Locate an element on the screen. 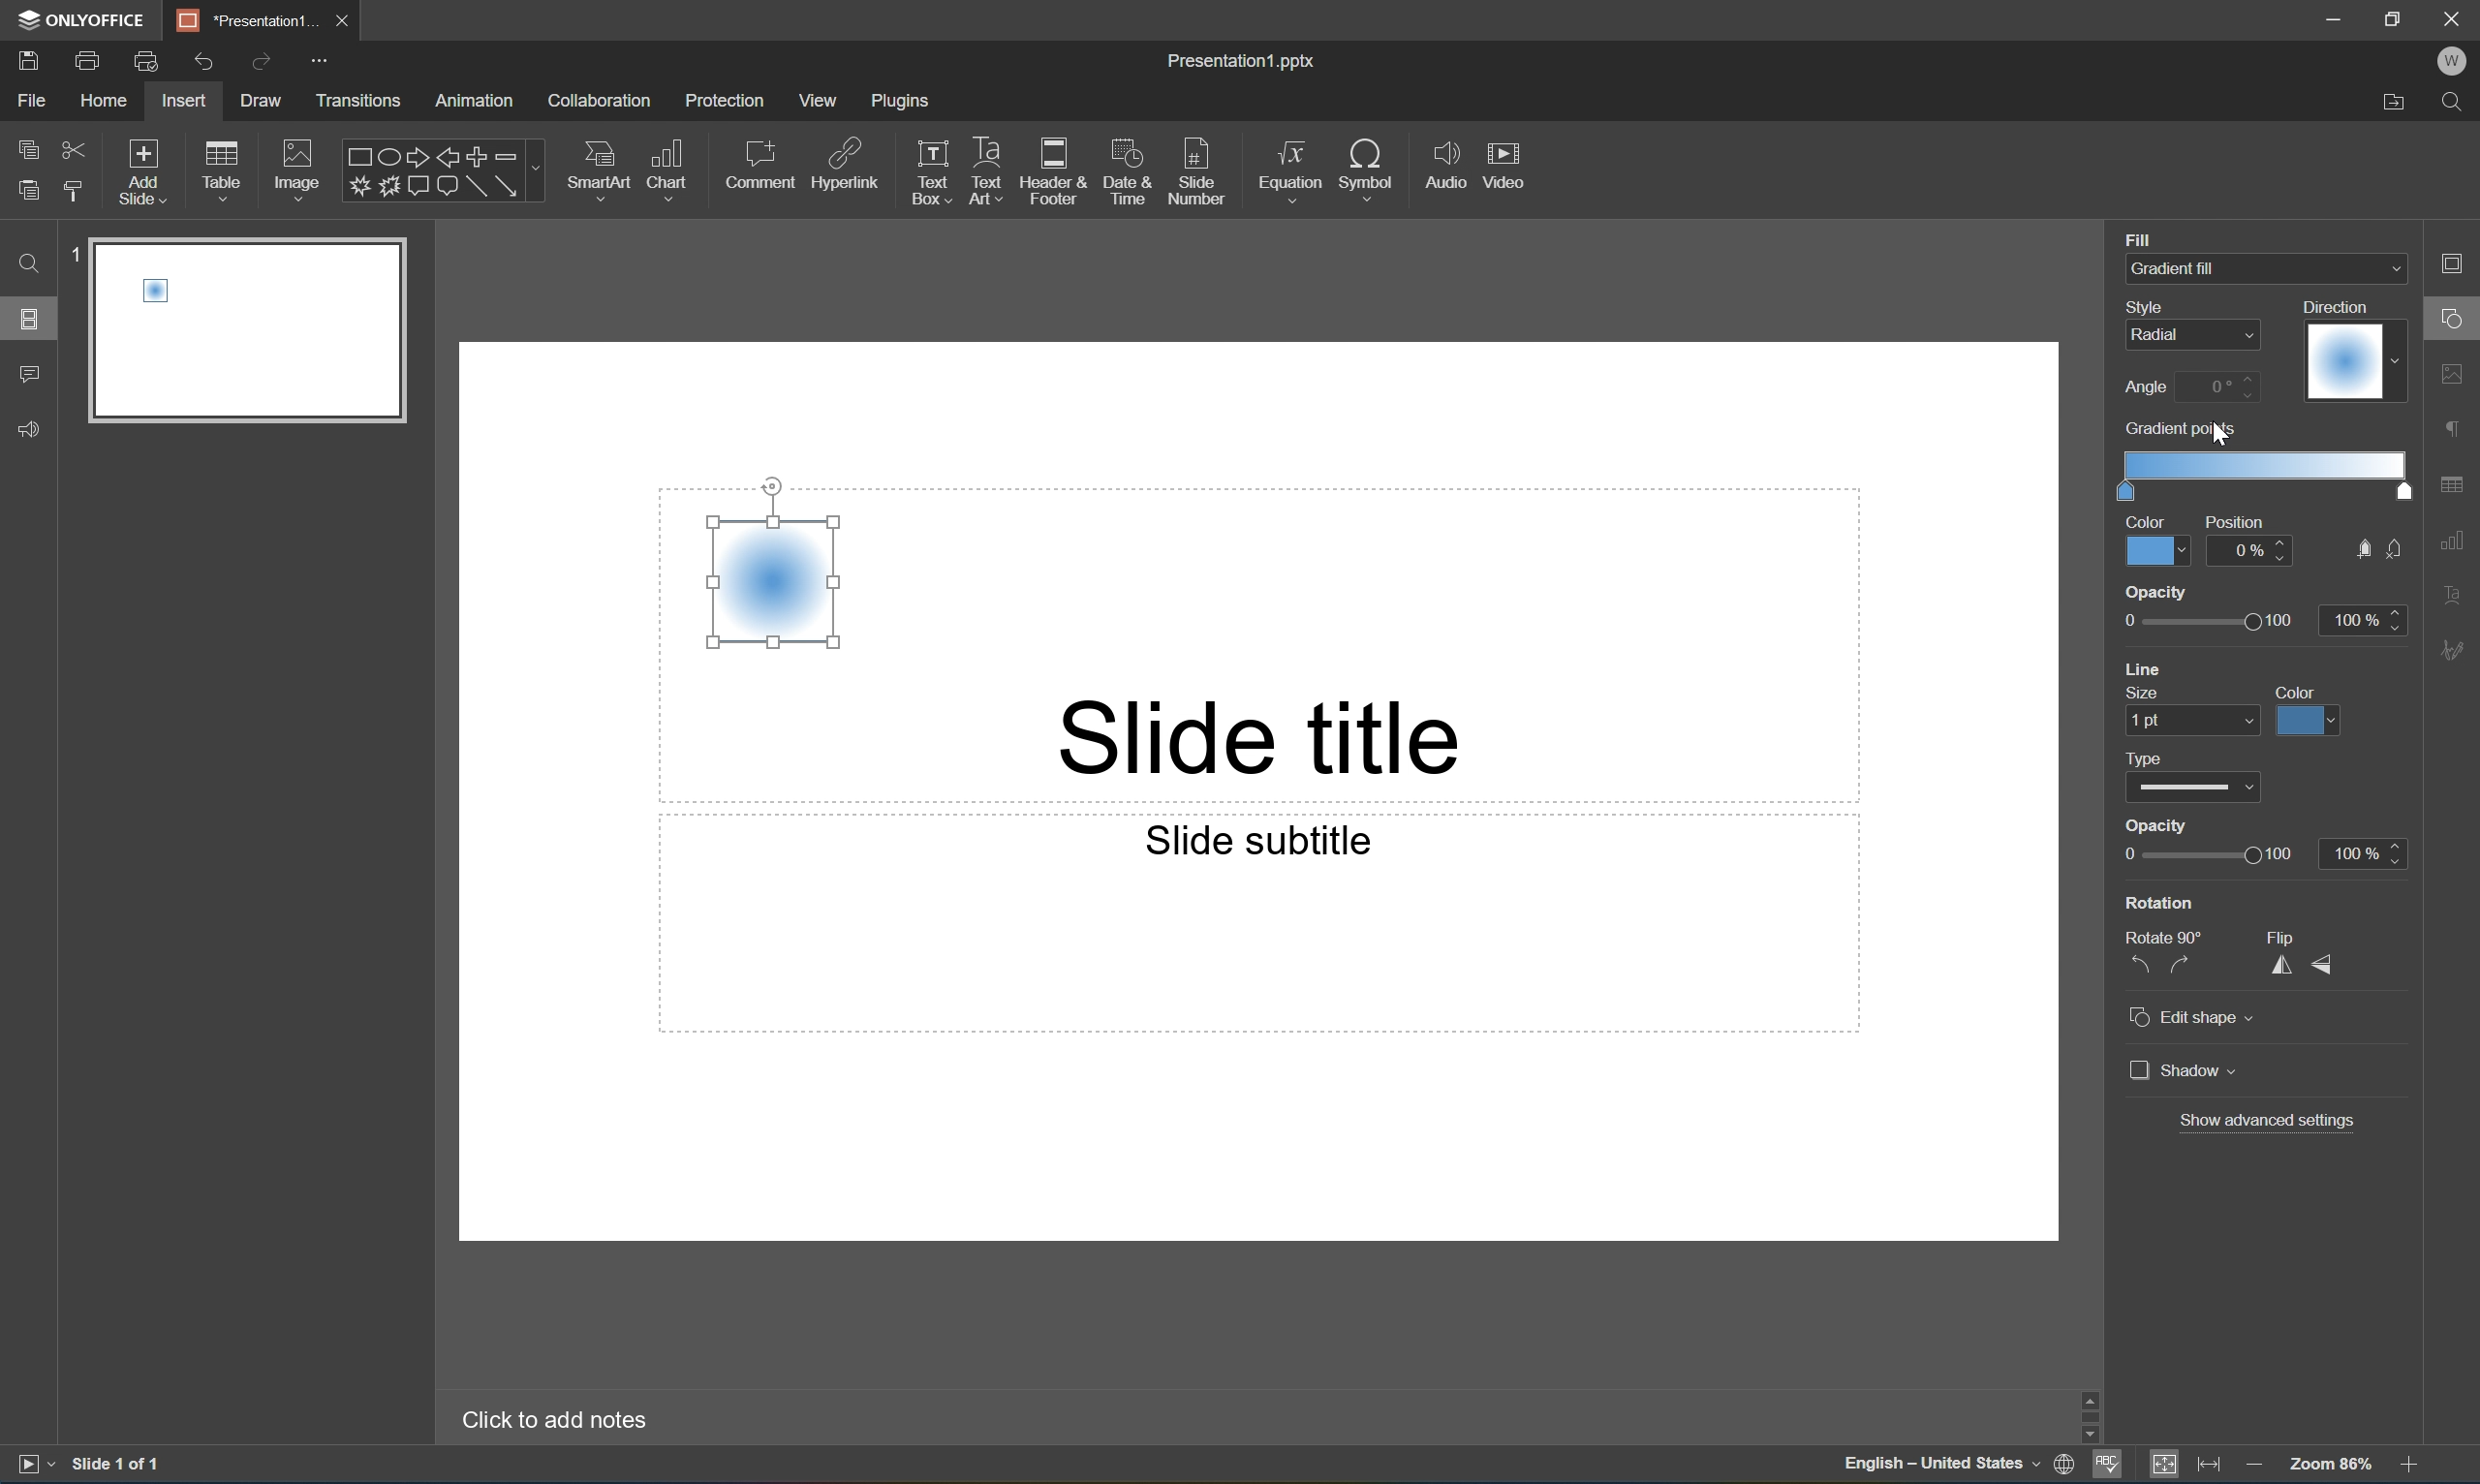 Image resolution: width=2480 pixels, height=1484 pixels. Zoom out is located at coordinates (2249, 1461).